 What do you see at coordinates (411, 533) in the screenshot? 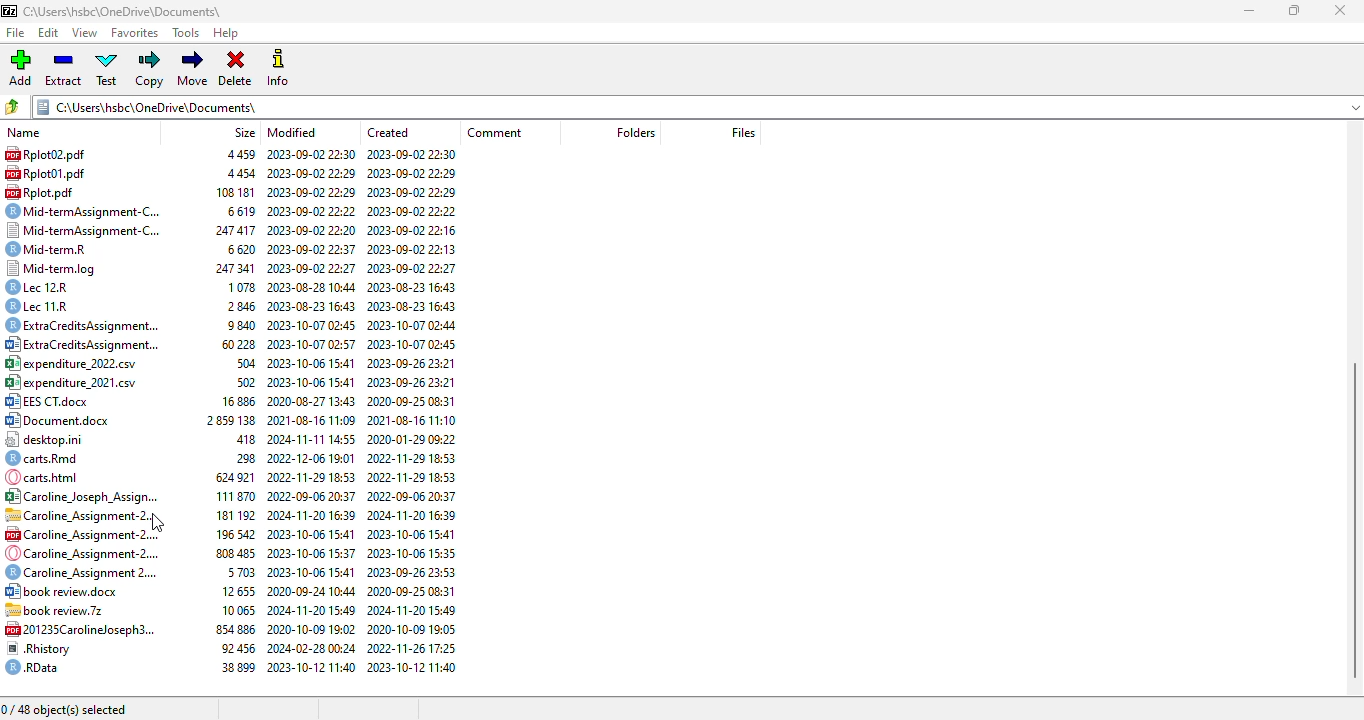
I see `2023-10-06 15:41` at bounding box center [411, 533].